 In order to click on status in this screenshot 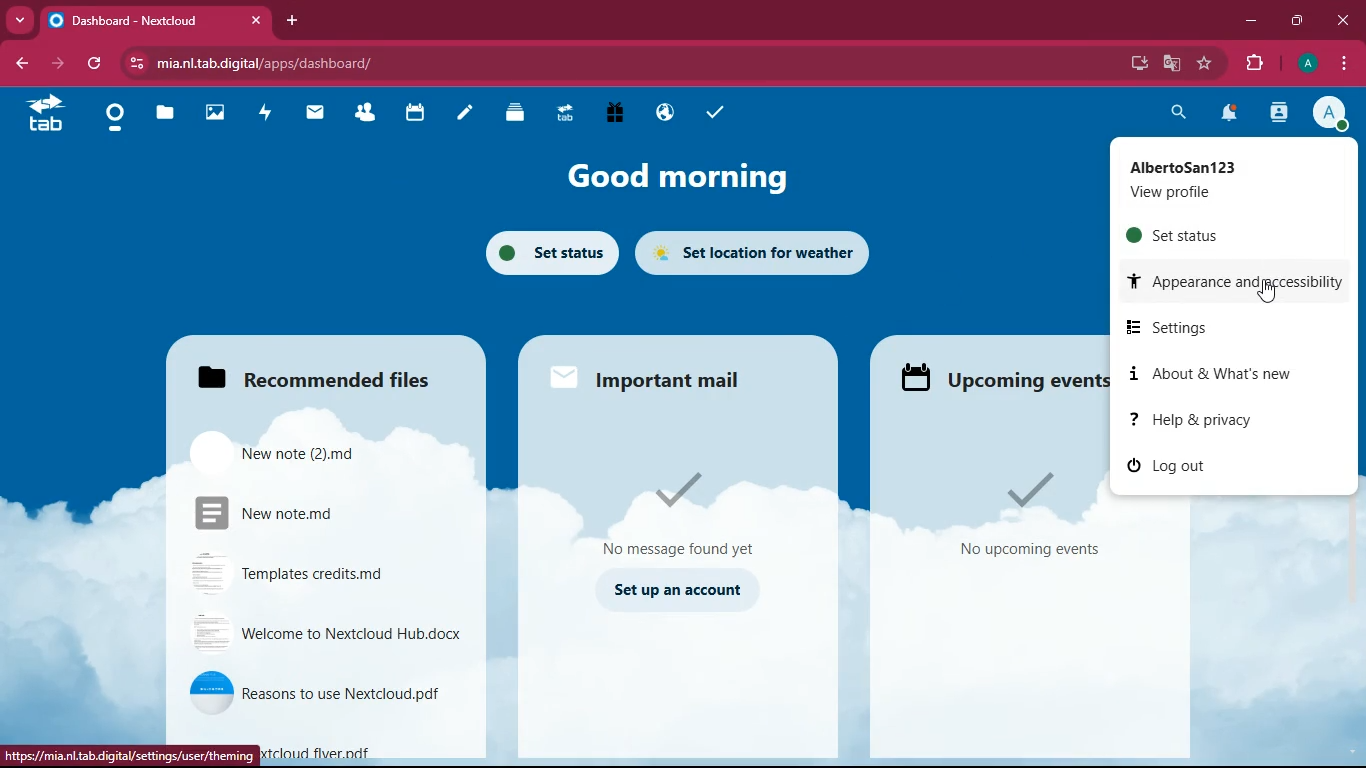, I will do `click(1224, 234)`.